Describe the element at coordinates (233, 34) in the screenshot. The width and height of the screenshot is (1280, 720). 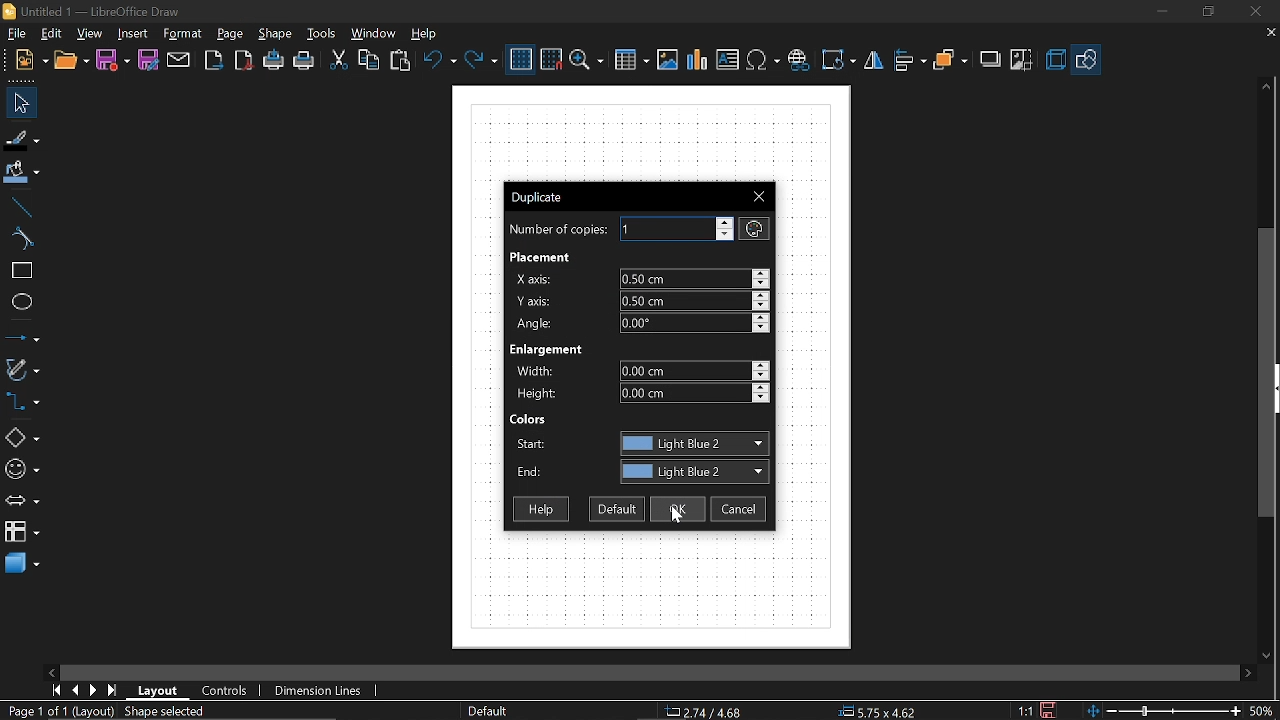
I see `Page` at that location.